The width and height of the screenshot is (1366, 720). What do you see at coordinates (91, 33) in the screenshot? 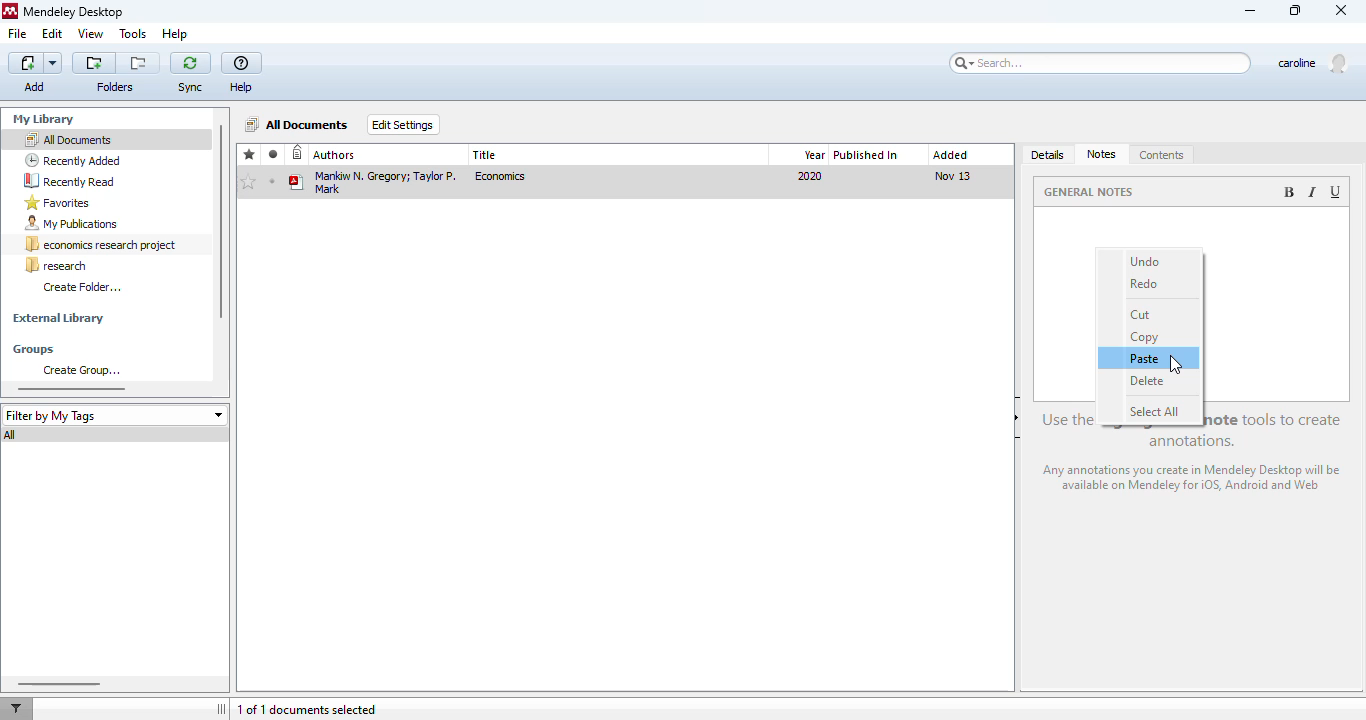
I see `view` at bounding box center [91, 33].